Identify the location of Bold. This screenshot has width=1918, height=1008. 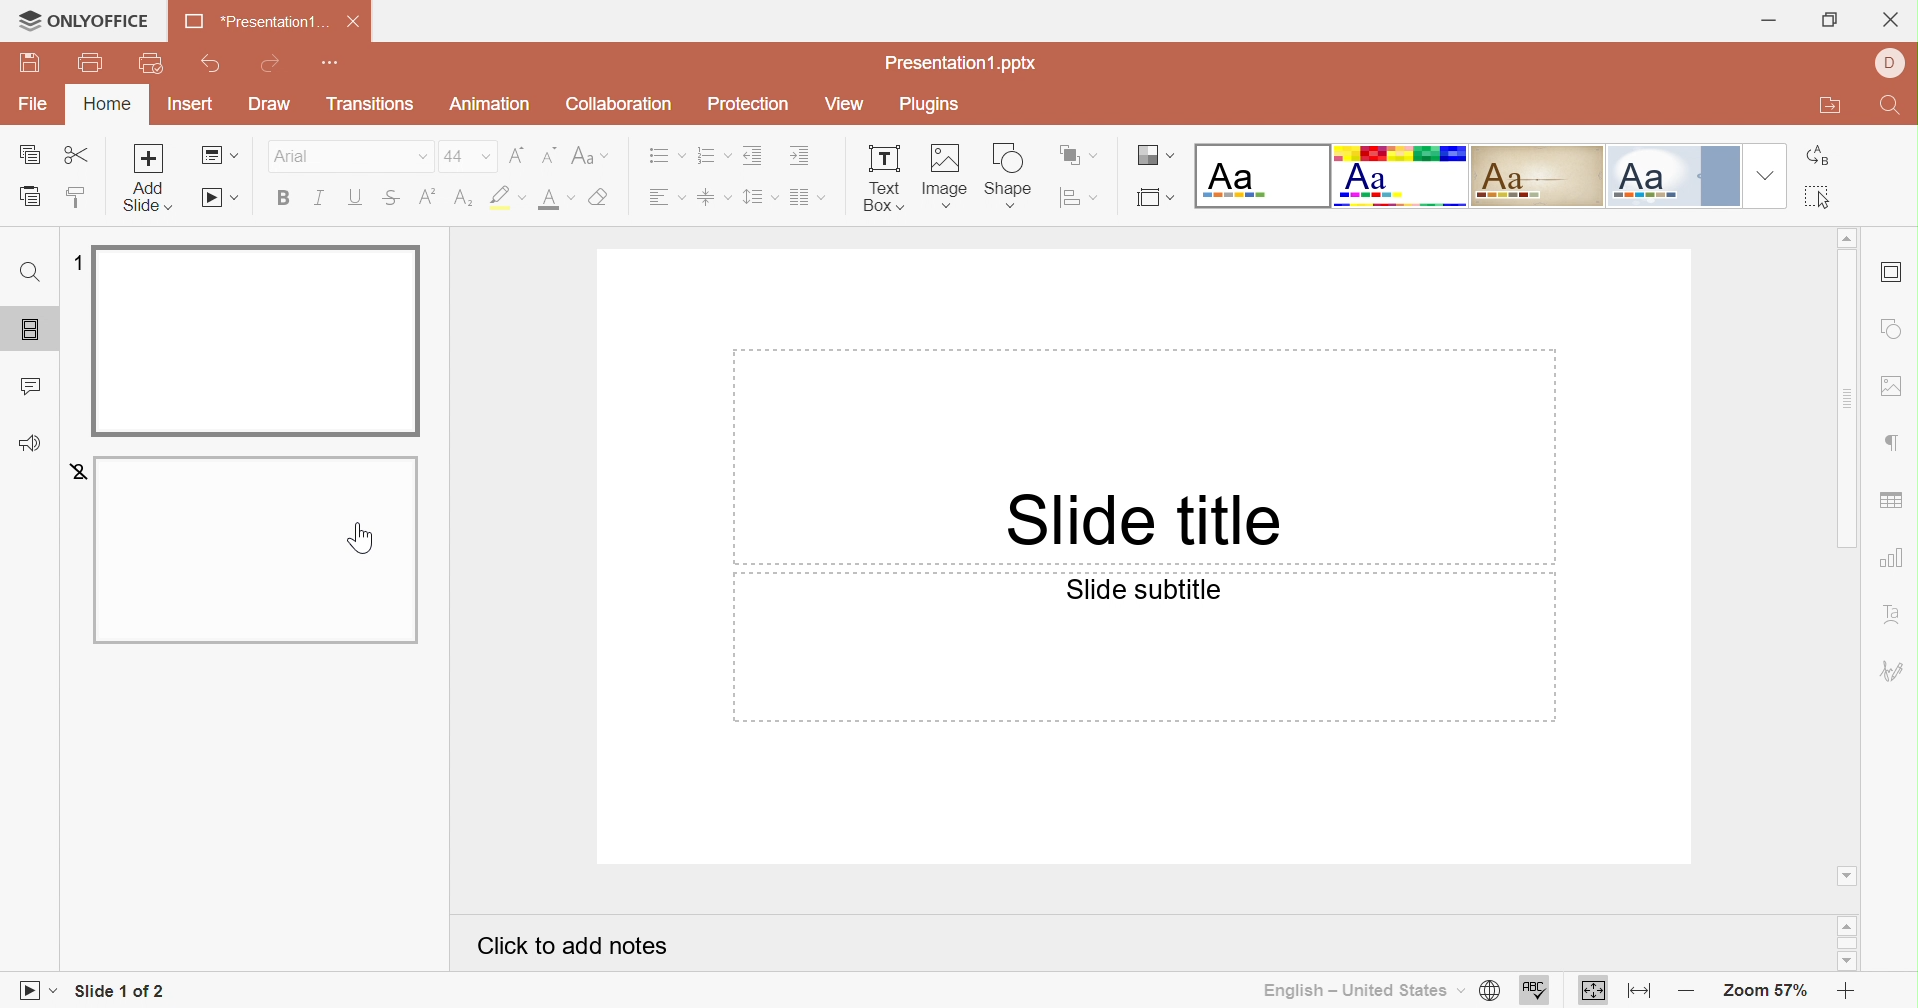
(287, 199).